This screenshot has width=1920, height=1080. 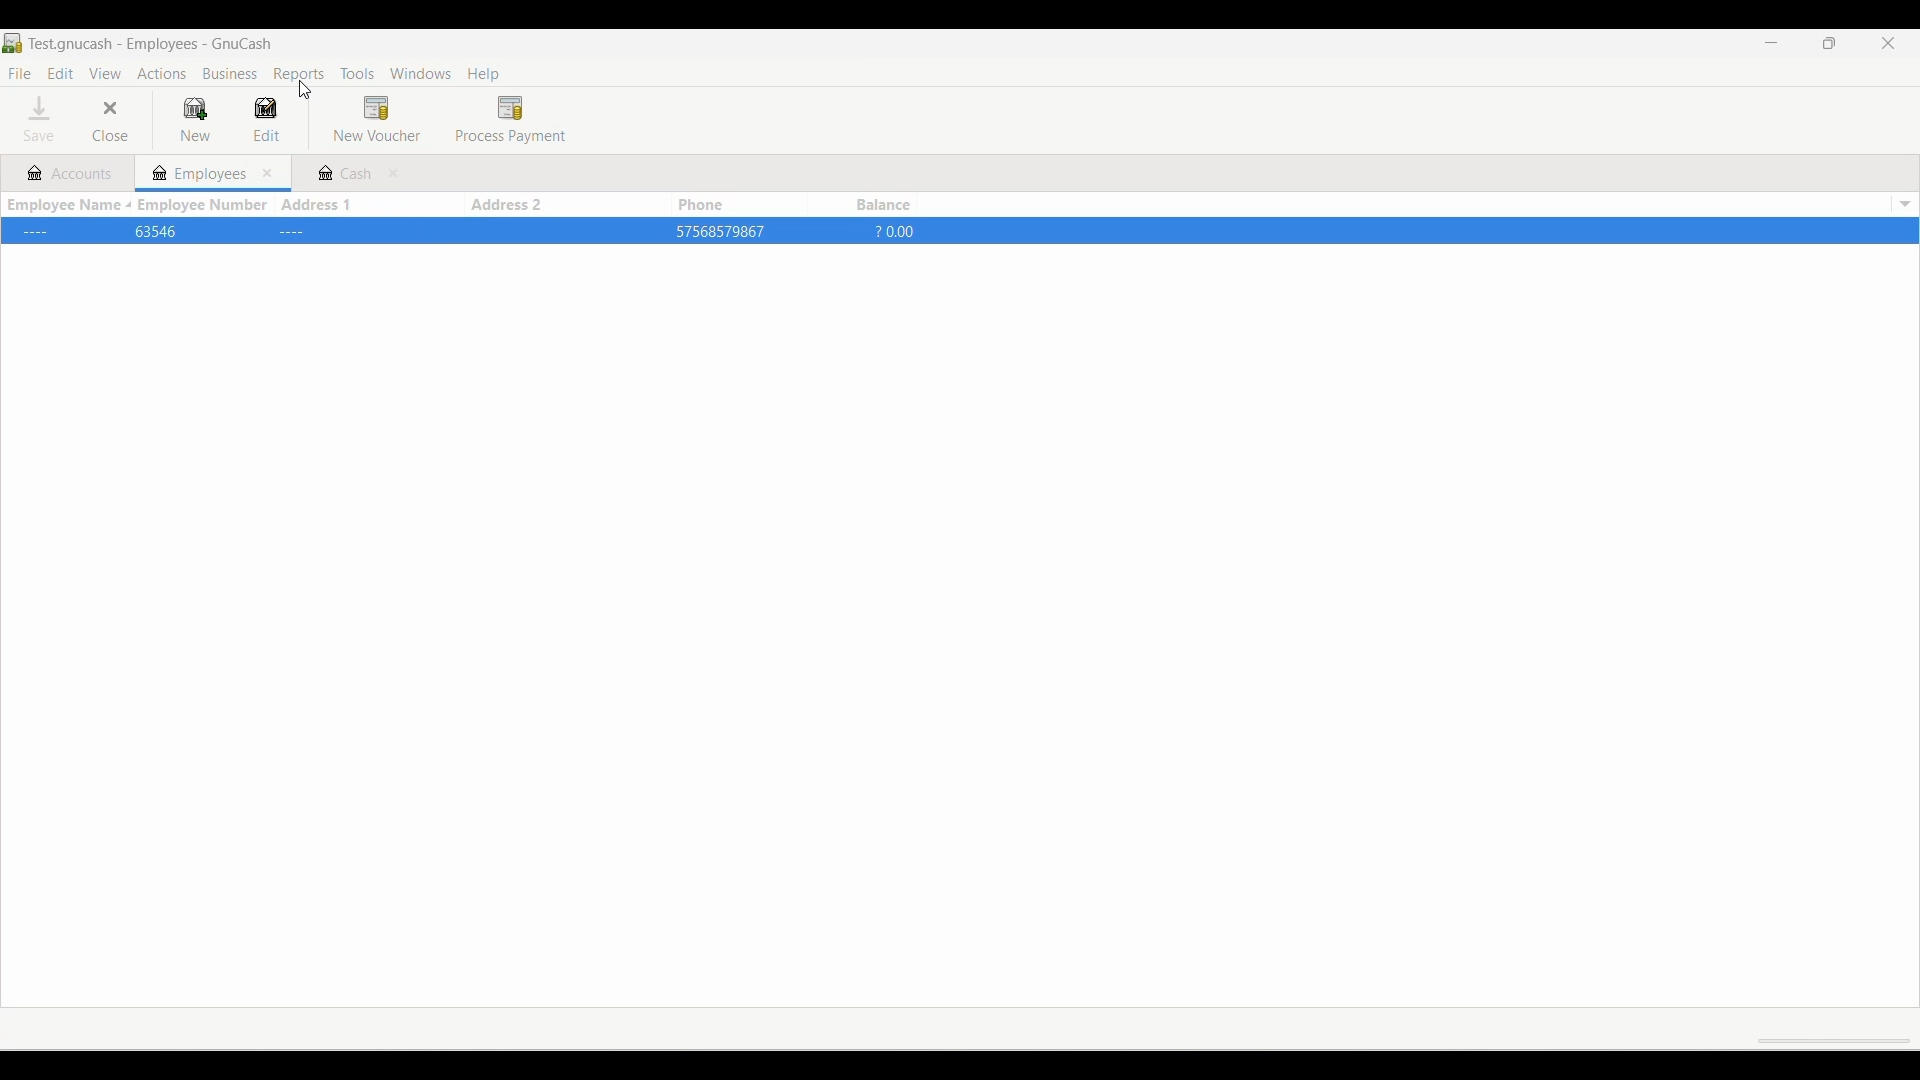 What do you see at coordinates (308, 89) in the screenshot?
I see `Cursor clicking on reports` at bounding box center [308, 89].